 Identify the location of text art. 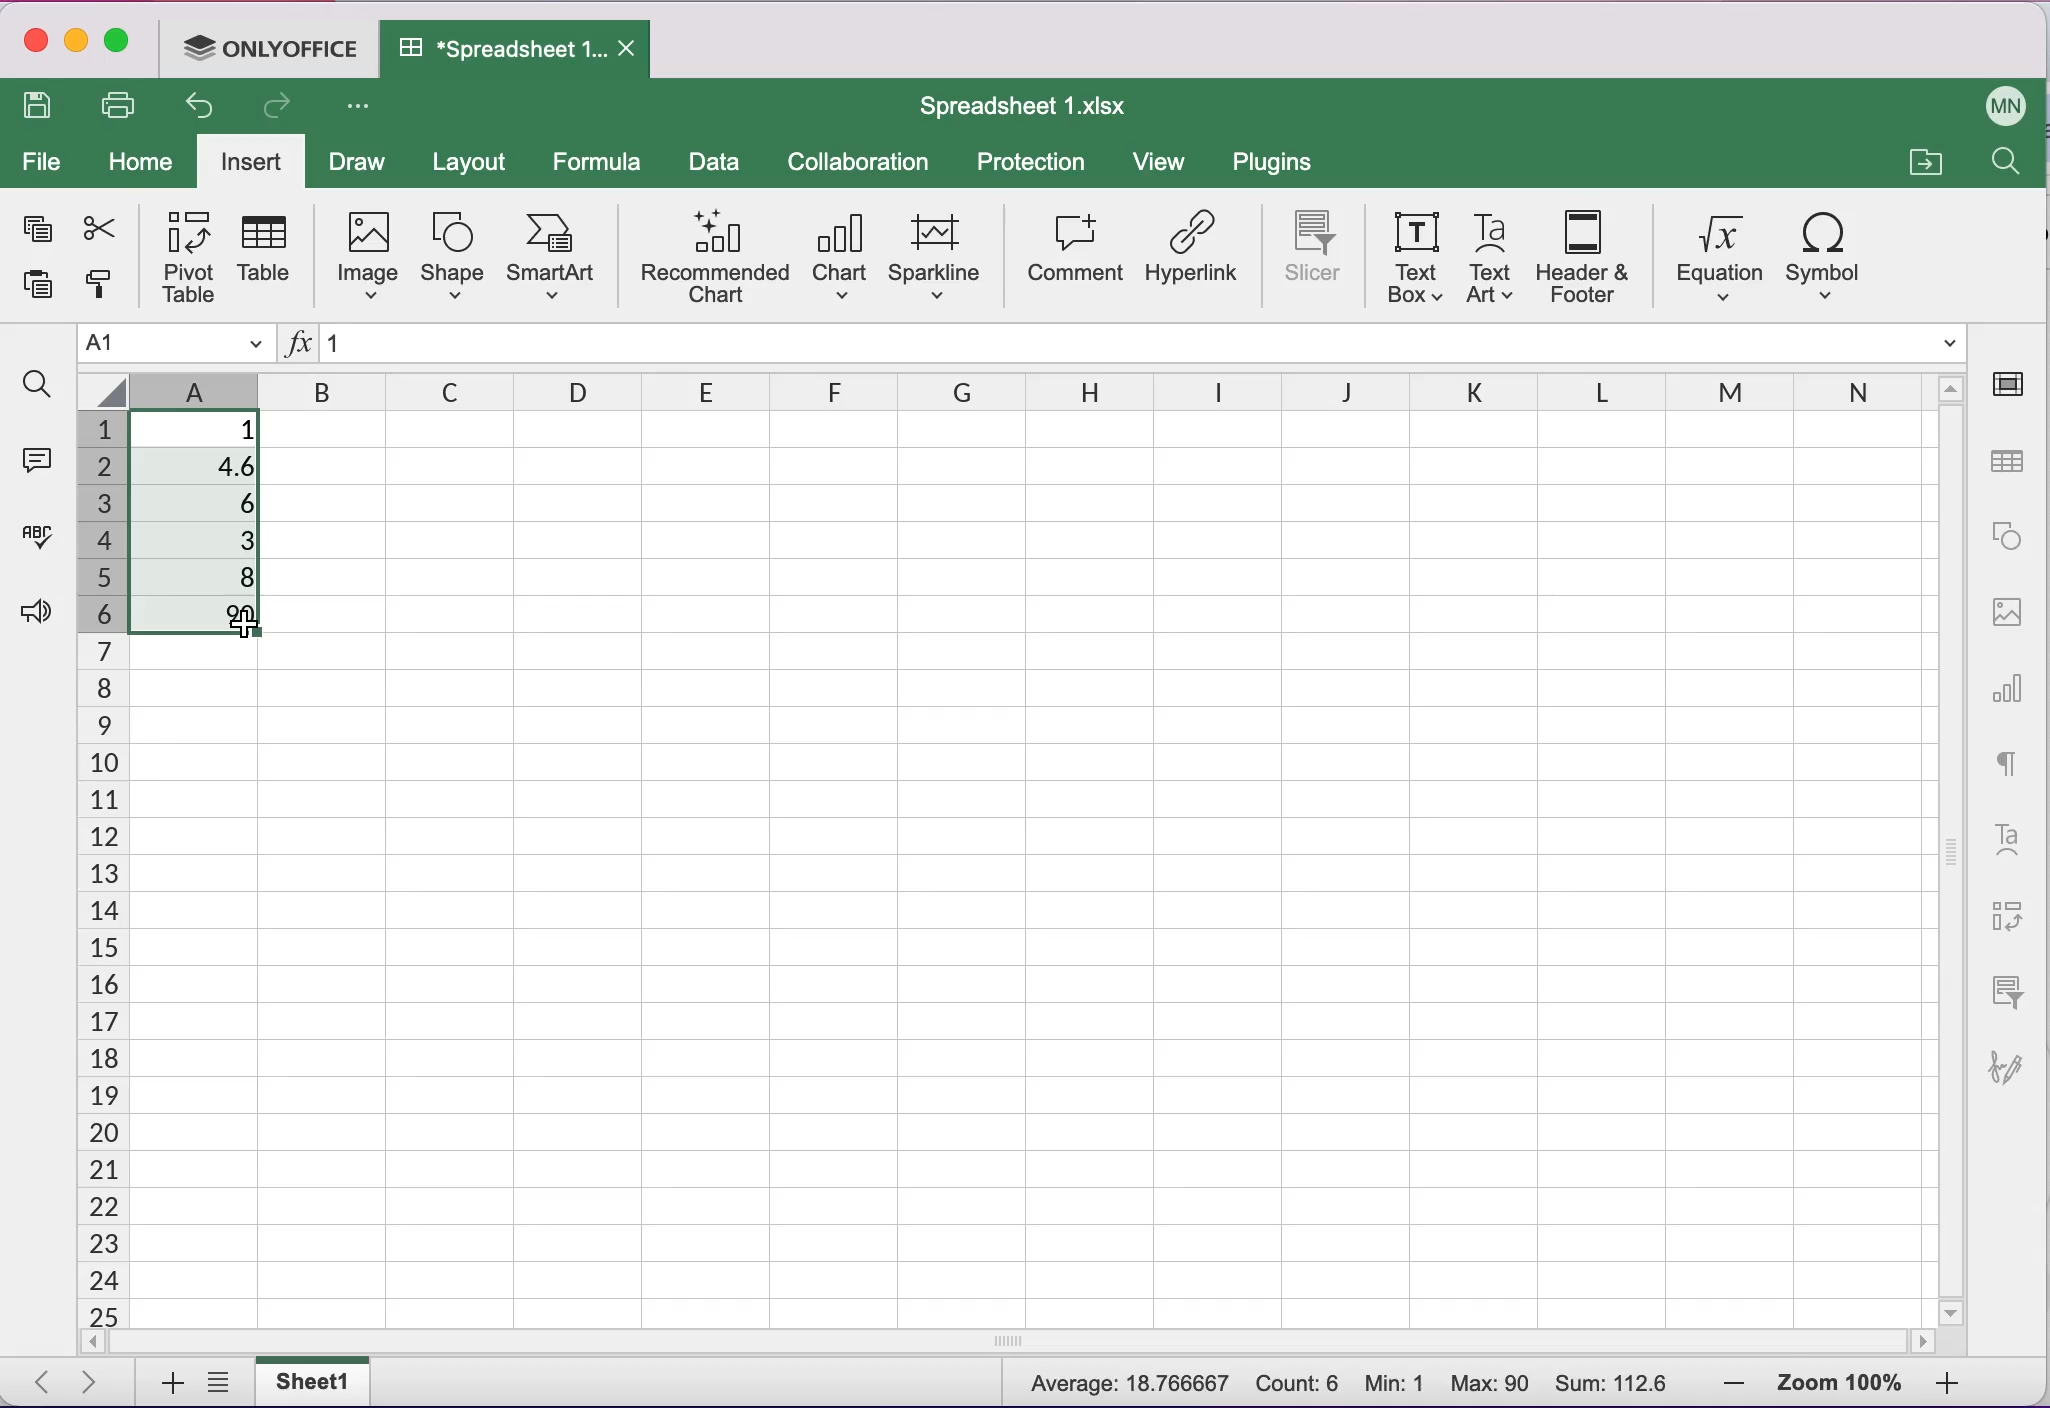
(2006, 844).